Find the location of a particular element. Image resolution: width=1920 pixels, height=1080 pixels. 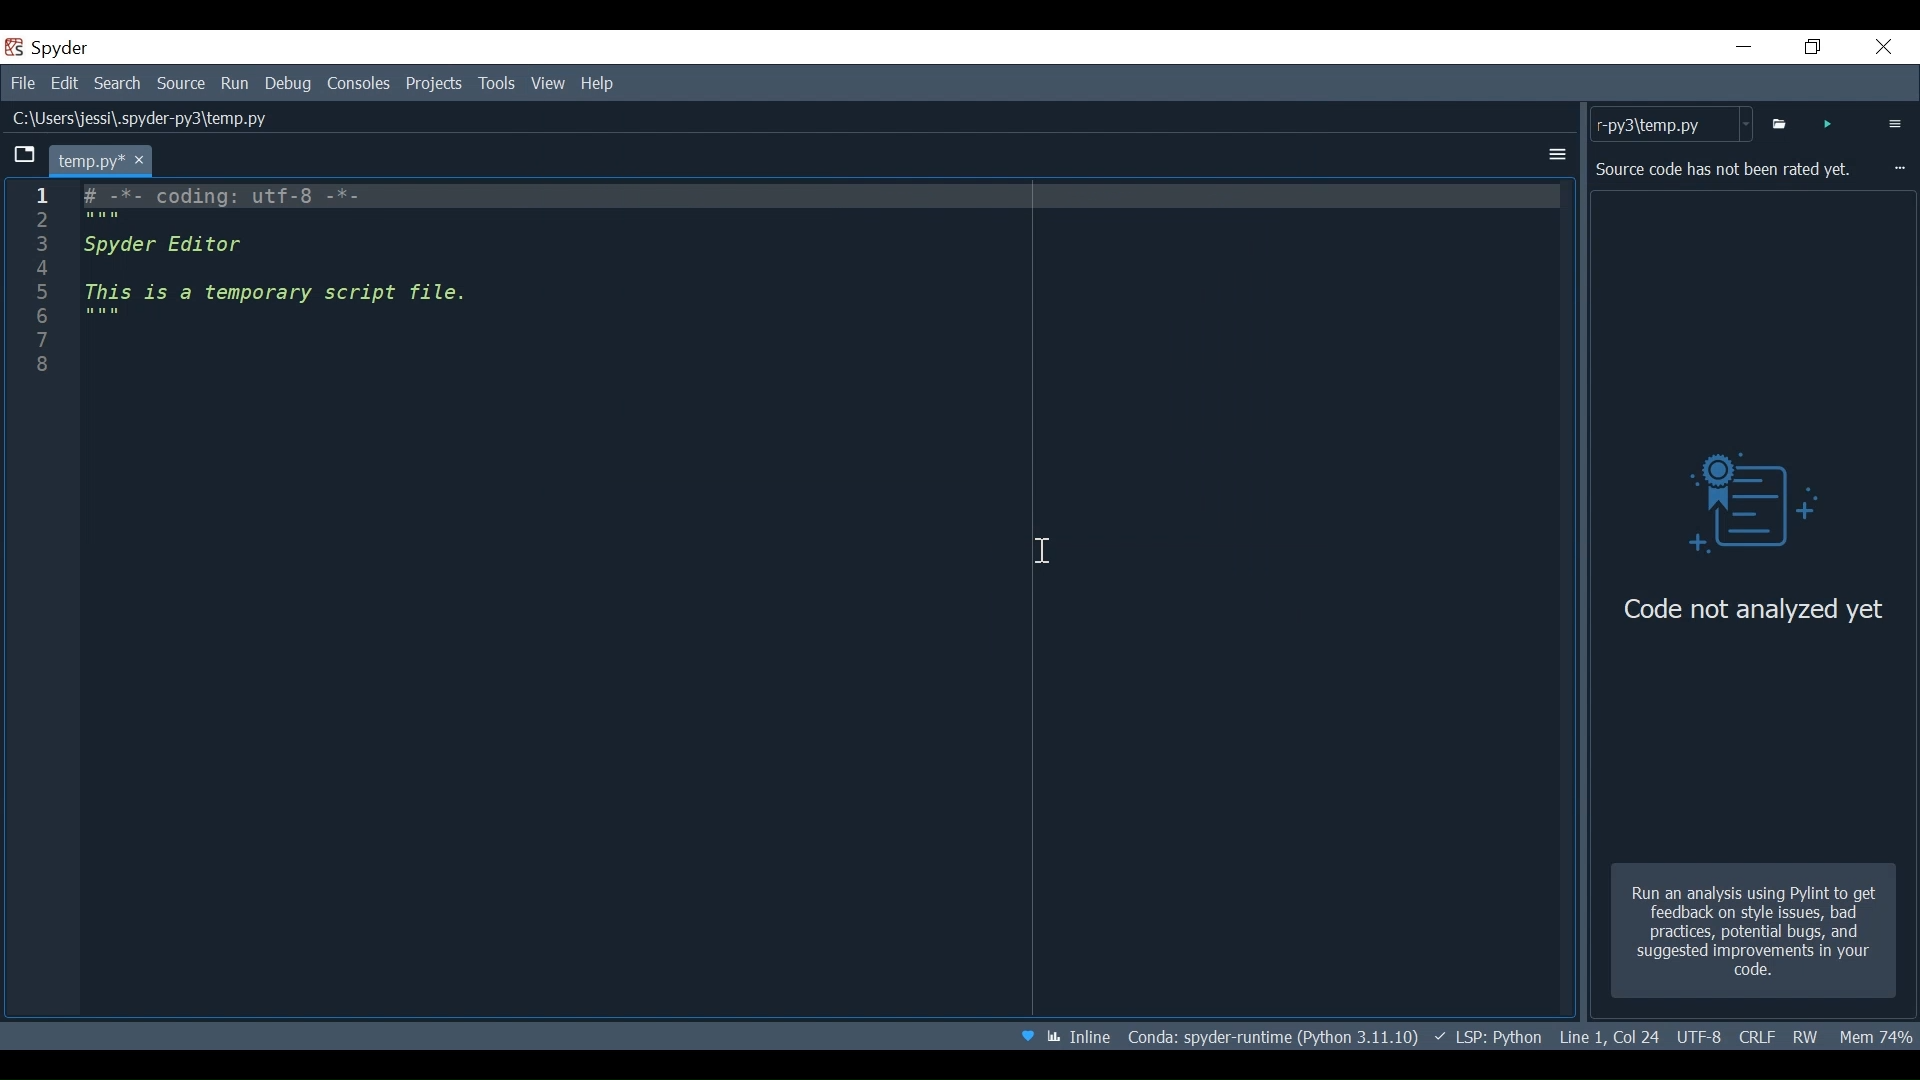

Source is located at coordinates (183, 83).